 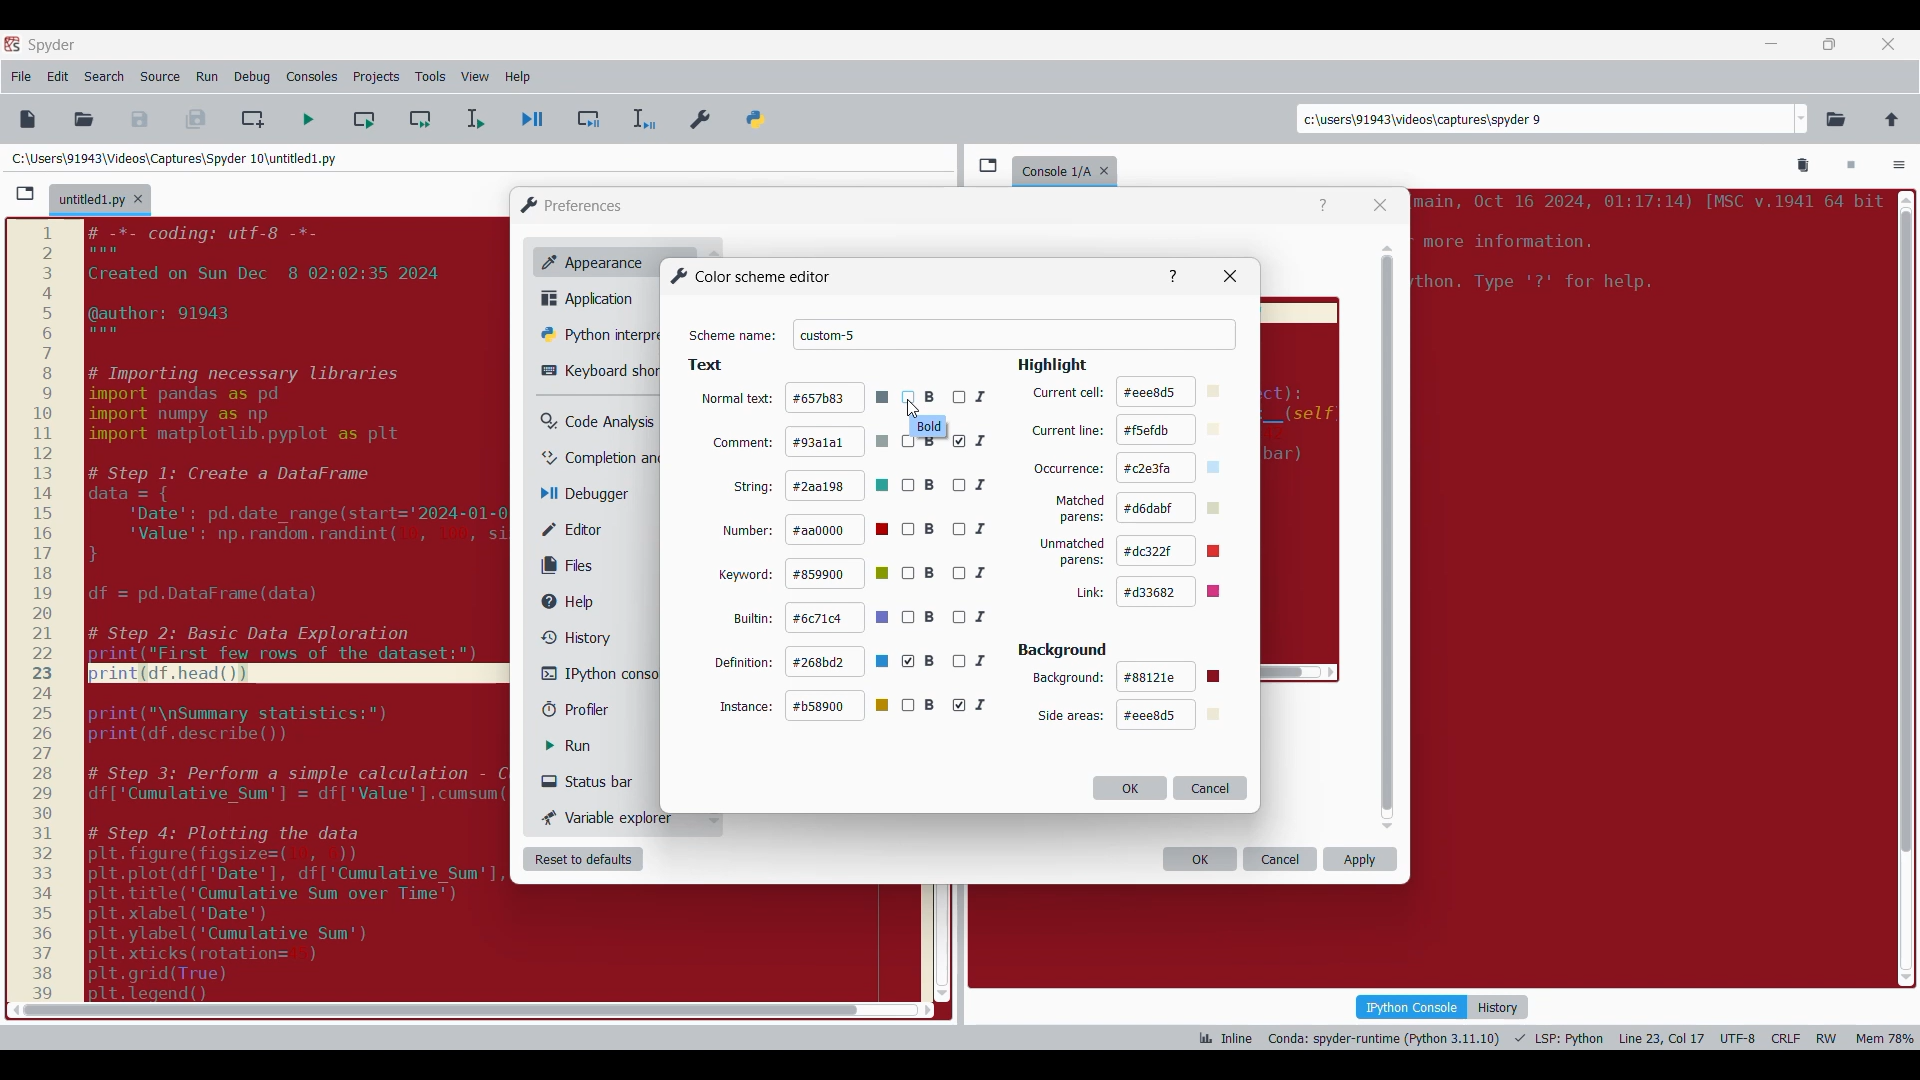 What do you see at coordinates (973, 530) in the screenshot?
I see `I` at bounding box center [973, 530].